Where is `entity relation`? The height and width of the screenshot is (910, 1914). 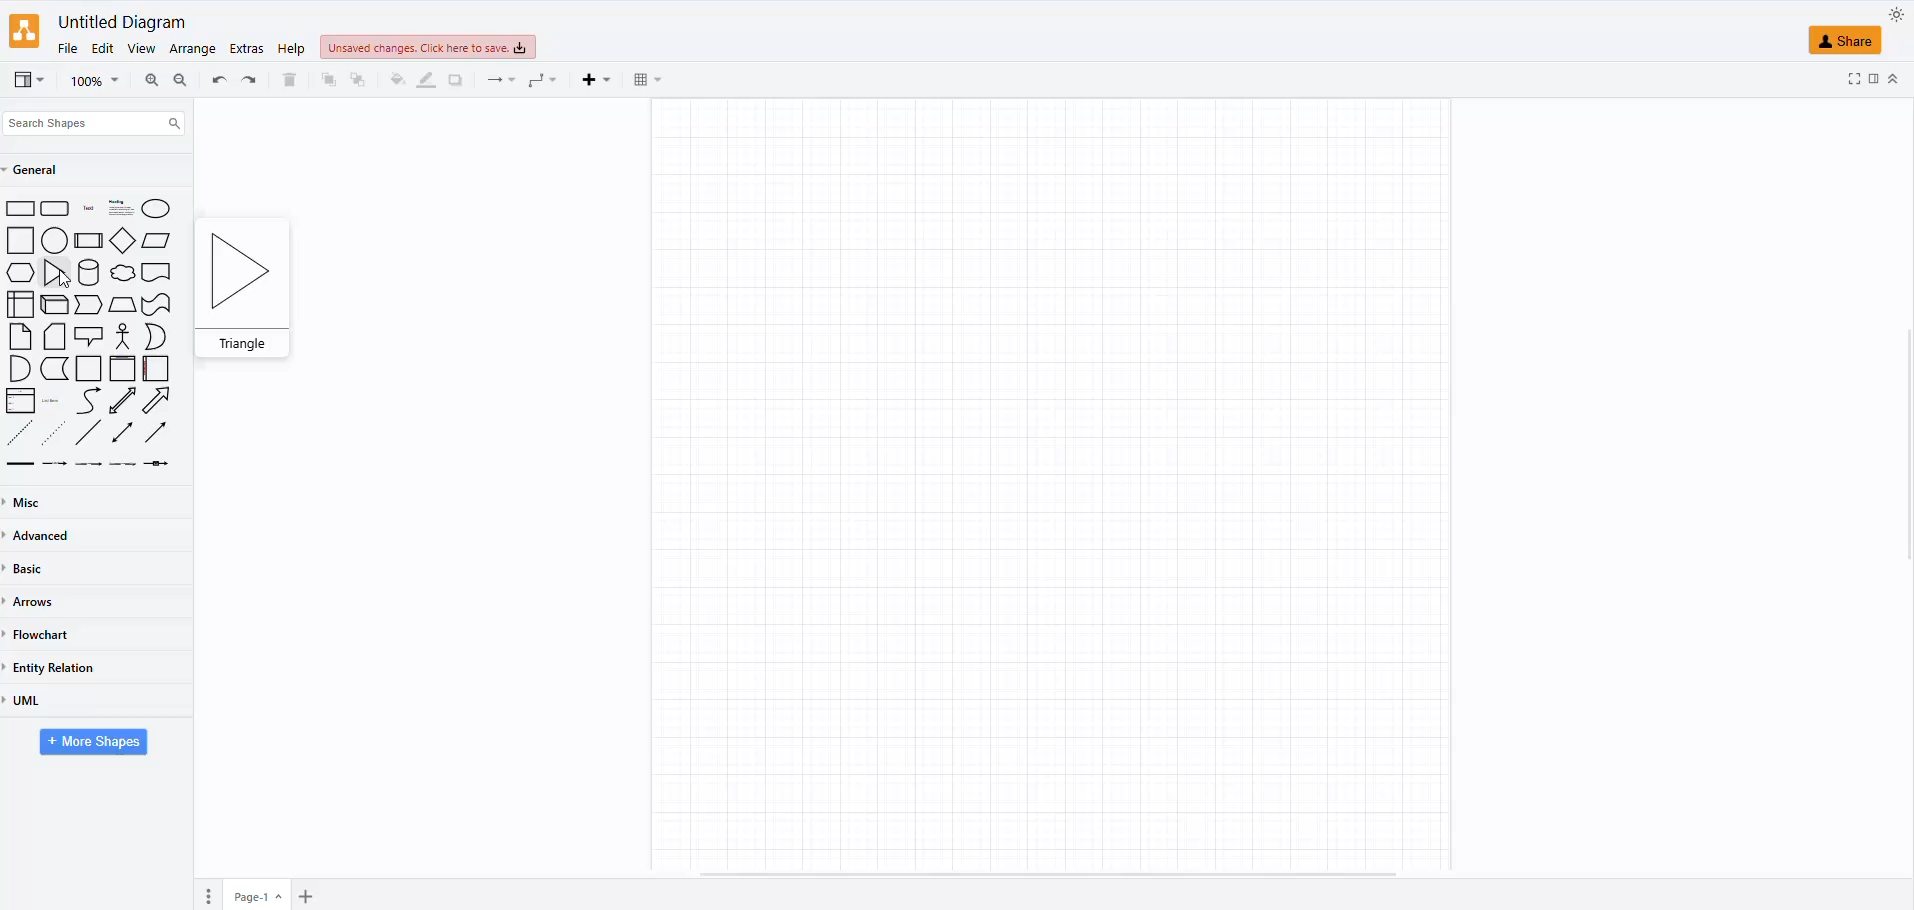 entity relation is located at coordinates (65, 662).